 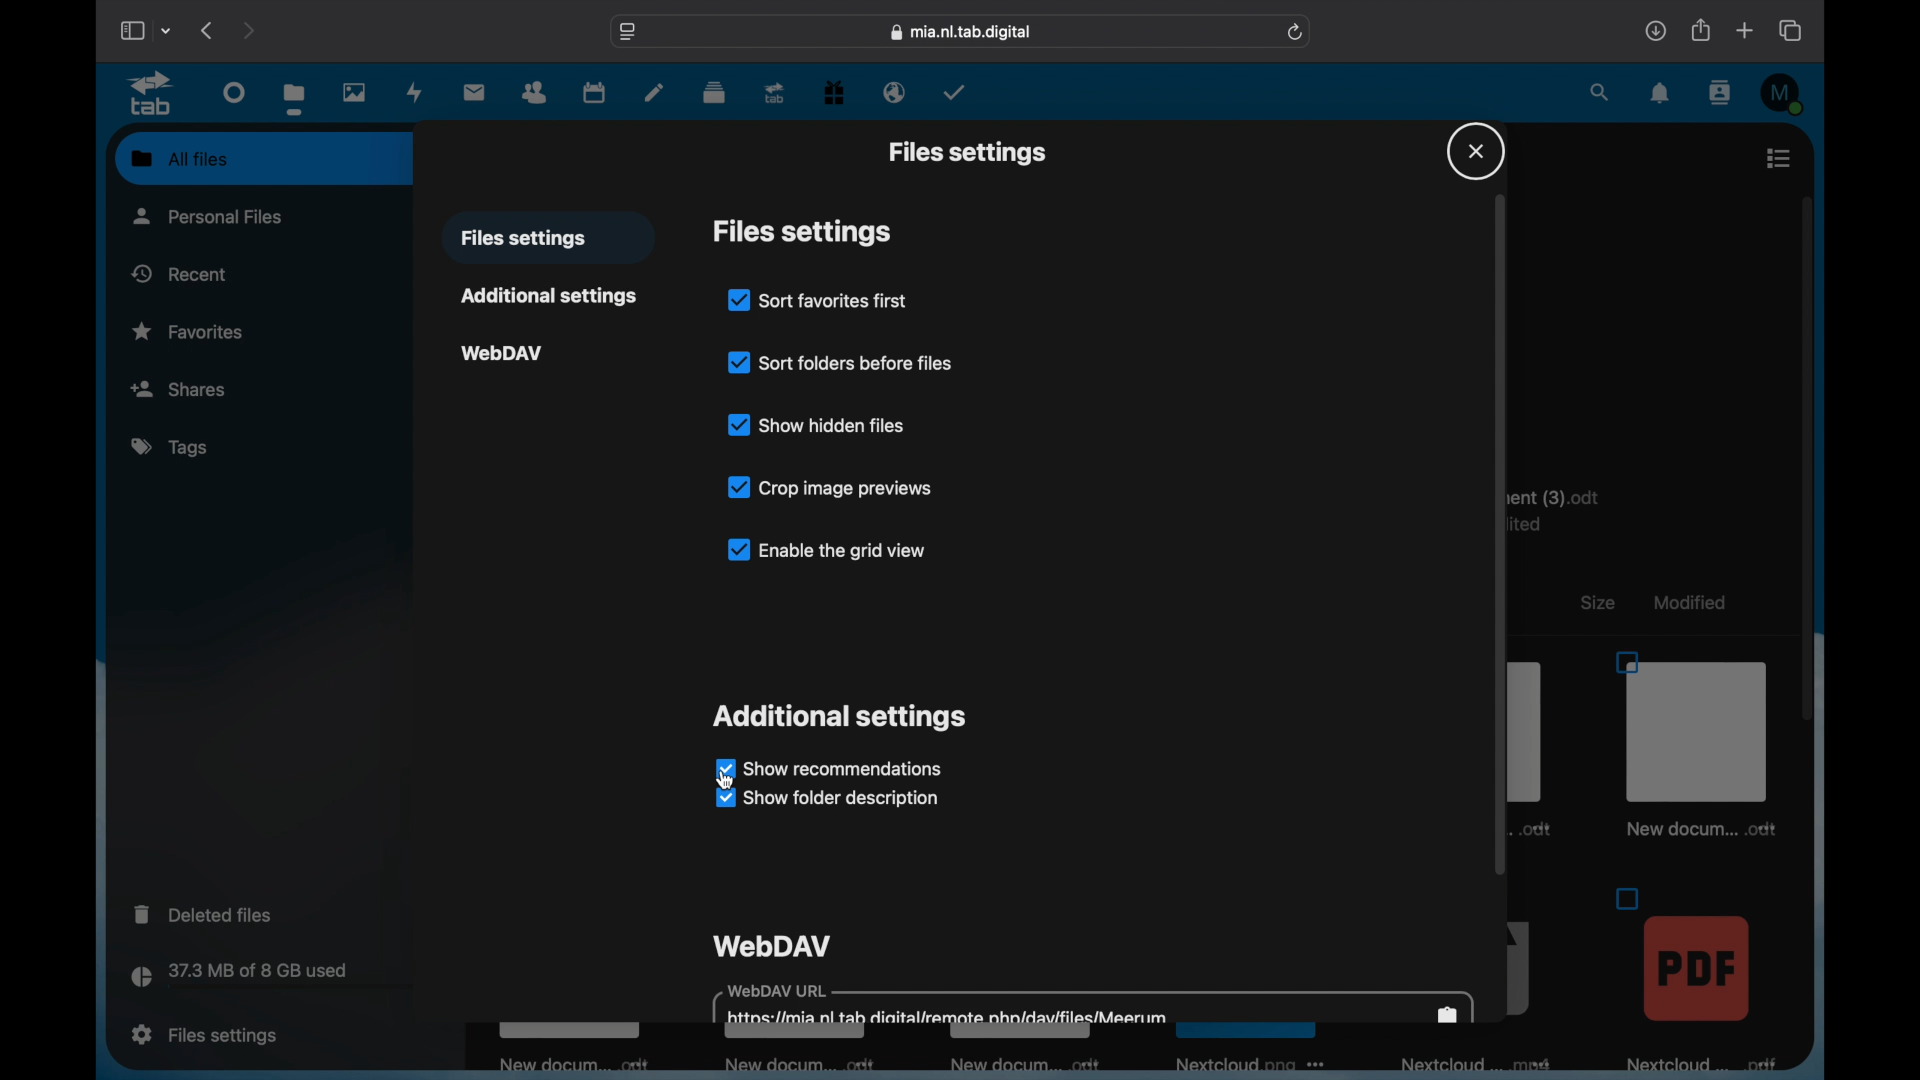 What do you see at coordinates (1248, 1064) in the screenshot?
I see `next cloud` at bounding box center [1248, 1064].